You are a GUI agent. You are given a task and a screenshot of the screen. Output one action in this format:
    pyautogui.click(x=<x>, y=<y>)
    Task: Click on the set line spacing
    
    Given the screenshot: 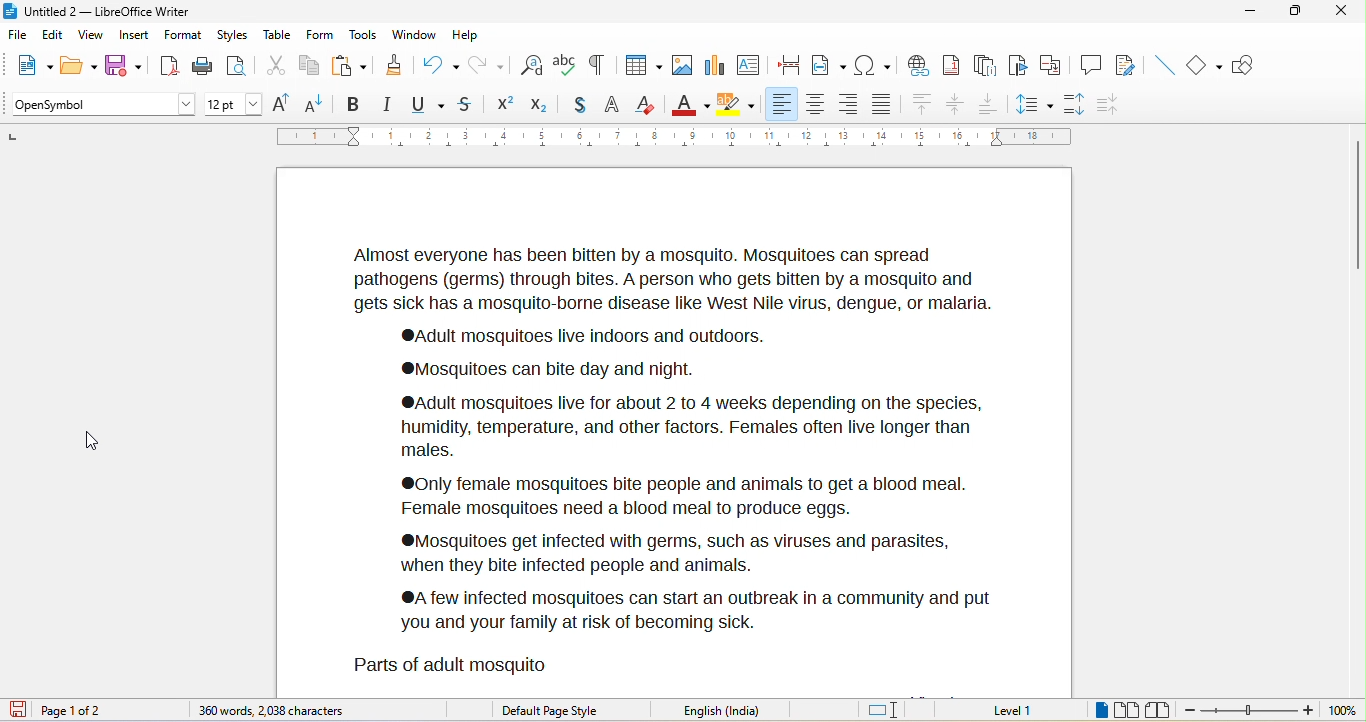 What is the action you would take?
    pyautogui.click(x=1034, y=106)
    